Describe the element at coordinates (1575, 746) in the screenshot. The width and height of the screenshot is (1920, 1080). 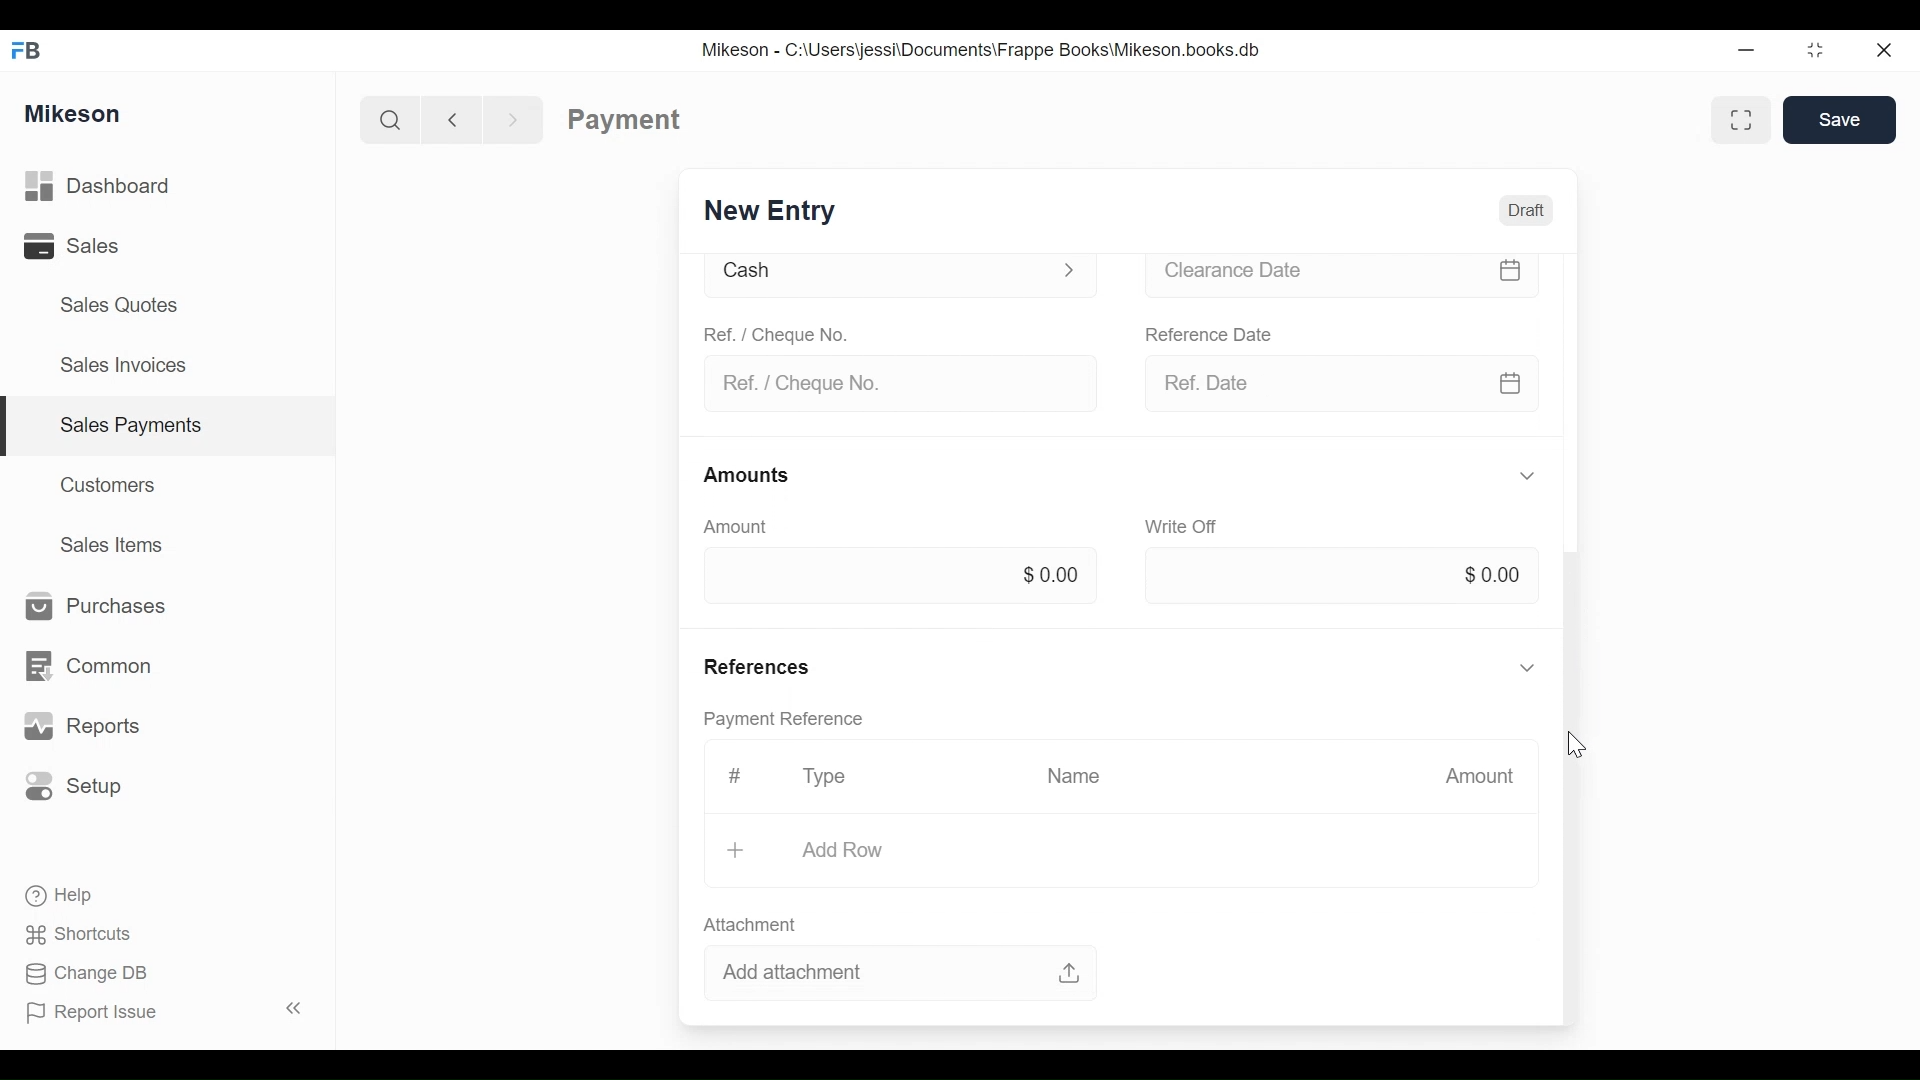
I see `cursor` at that location.